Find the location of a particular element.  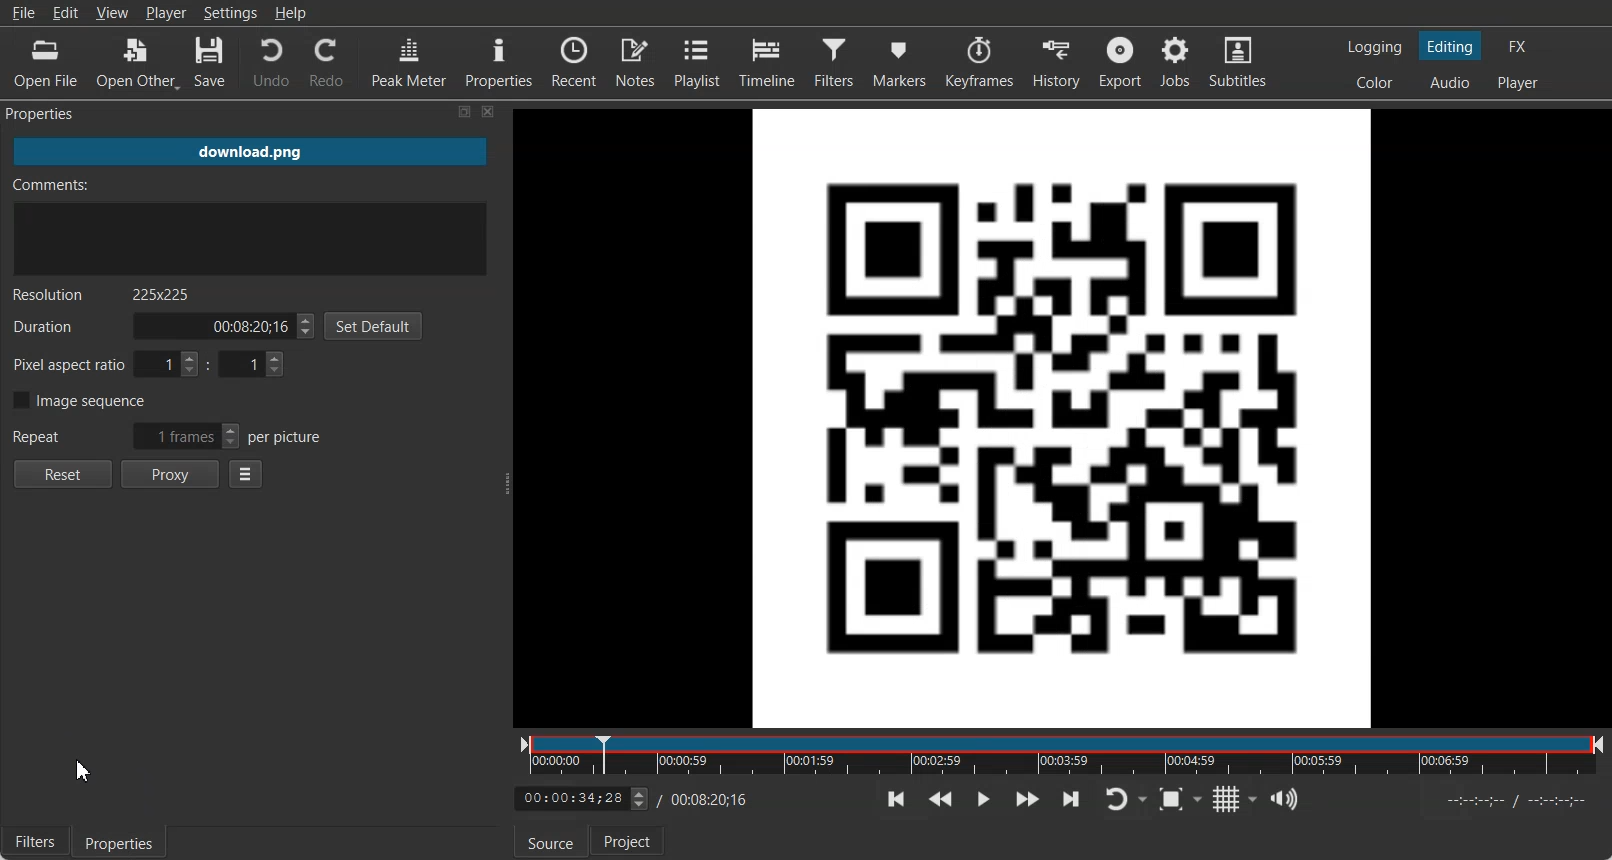

Image sequence is located at coordinates (78, 399).